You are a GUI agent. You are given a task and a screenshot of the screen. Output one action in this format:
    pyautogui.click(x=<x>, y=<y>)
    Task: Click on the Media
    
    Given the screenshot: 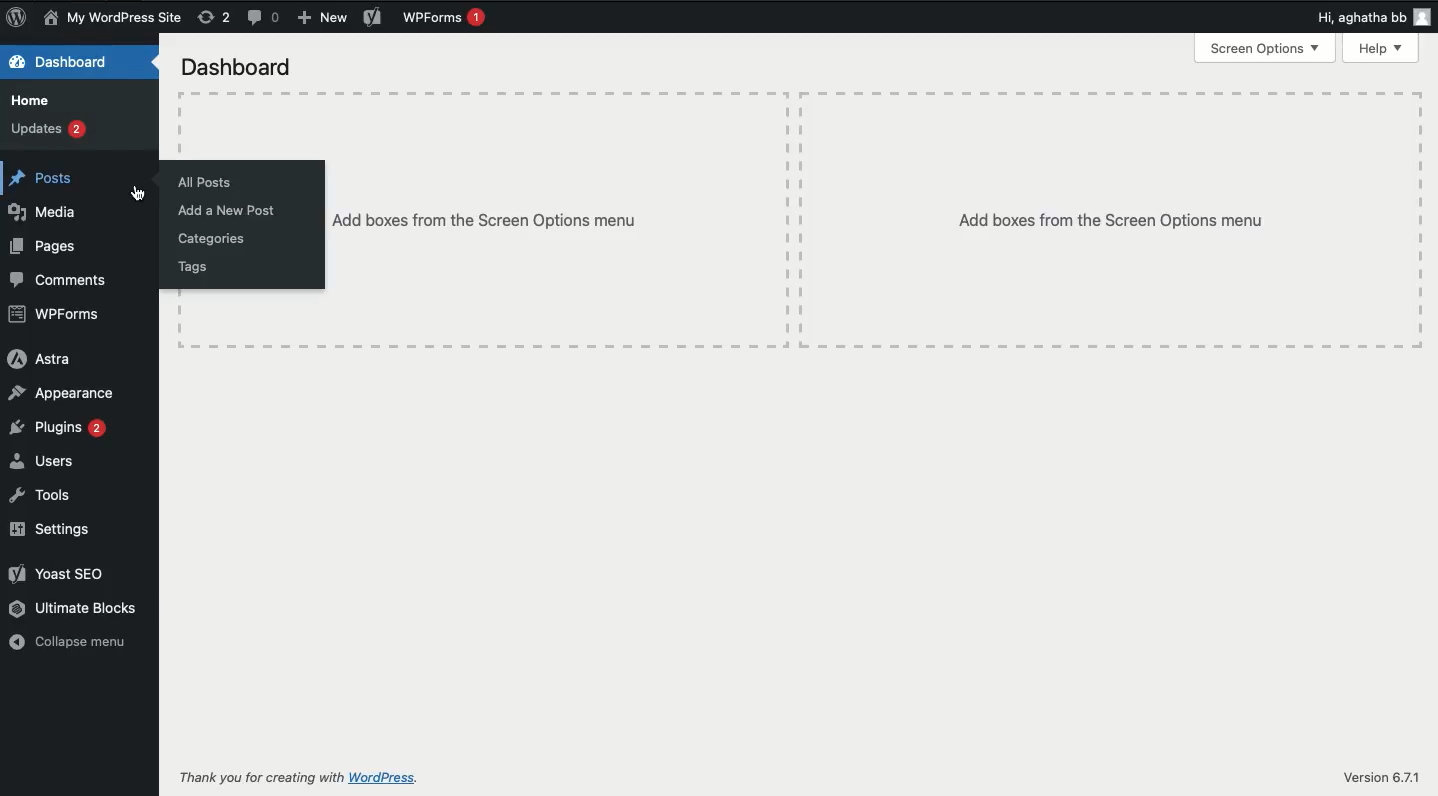 What is the action you would take?
    pyautogui.click(x=41, y=212)
    